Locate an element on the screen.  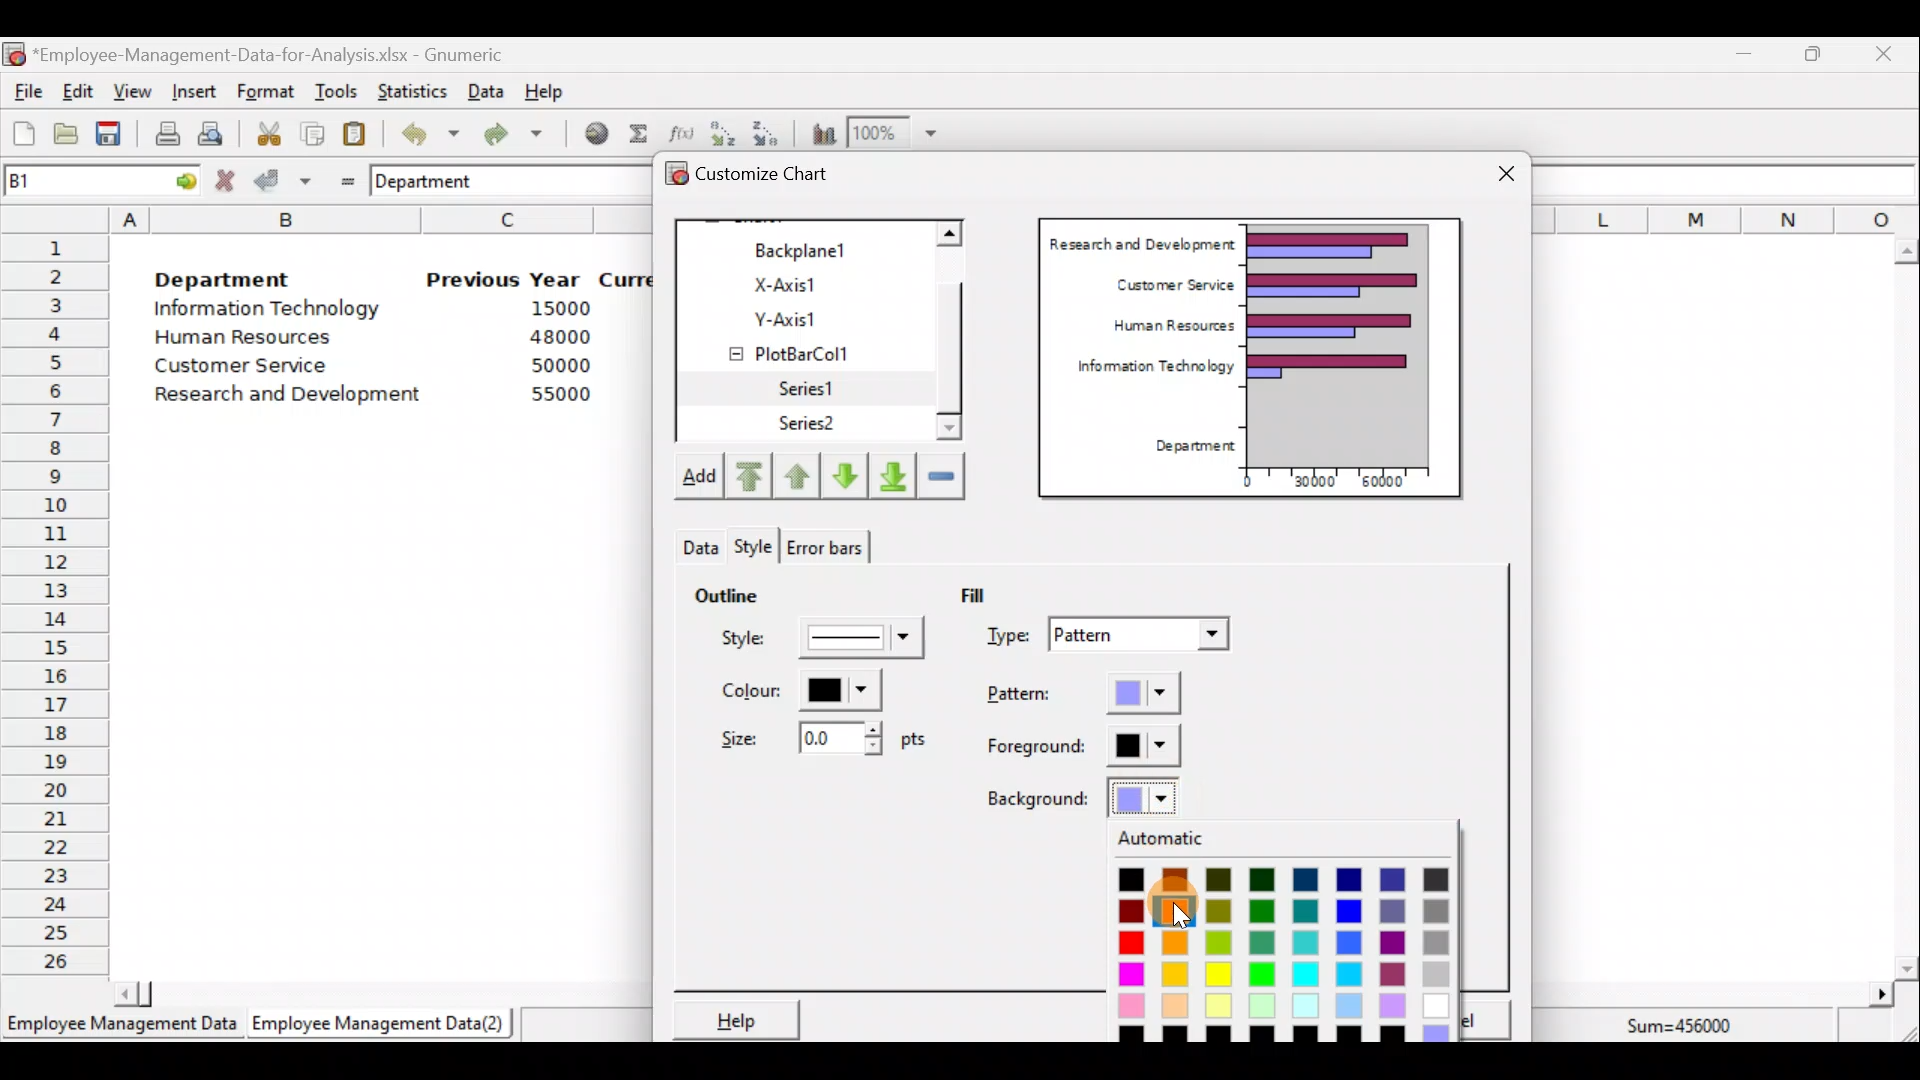
Create a new workbook is located at coordinates (24, 133).